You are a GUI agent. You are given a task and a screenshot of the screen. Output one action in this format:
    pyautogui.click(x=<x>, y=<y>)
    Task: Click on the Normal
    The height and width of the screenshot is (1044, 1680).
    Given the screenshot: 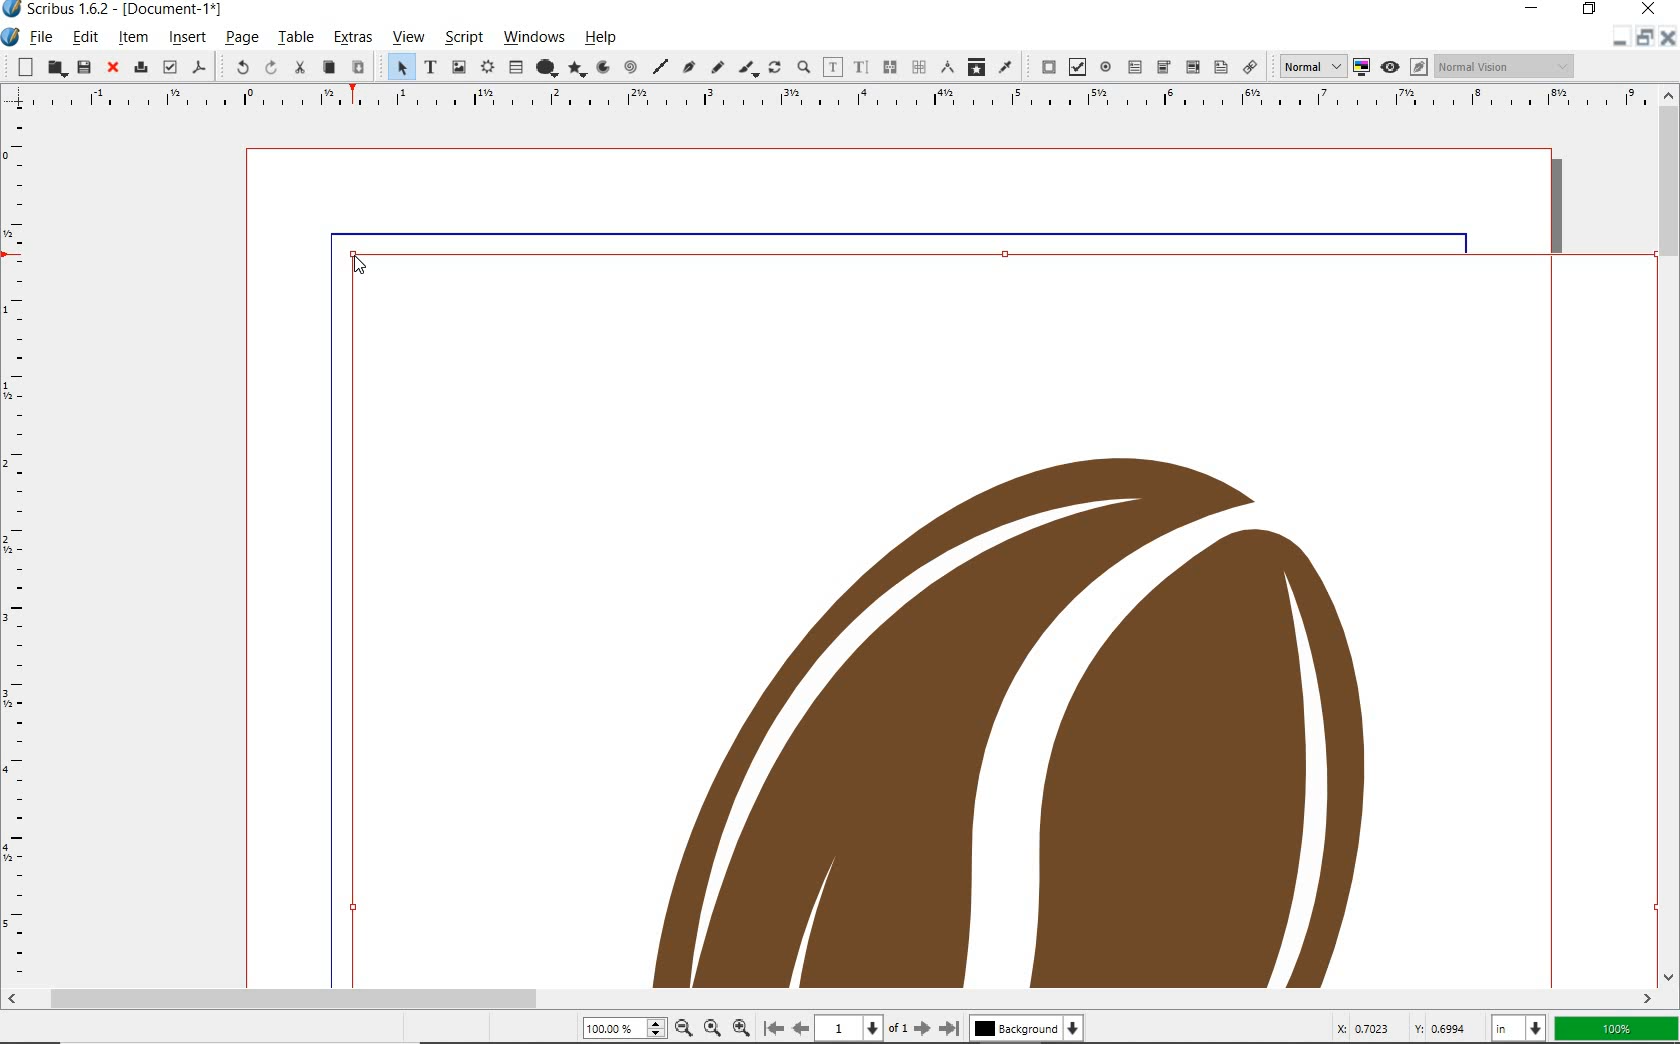 What is the action you would take?
    pyautogui.click(x=1307, y=66)
    